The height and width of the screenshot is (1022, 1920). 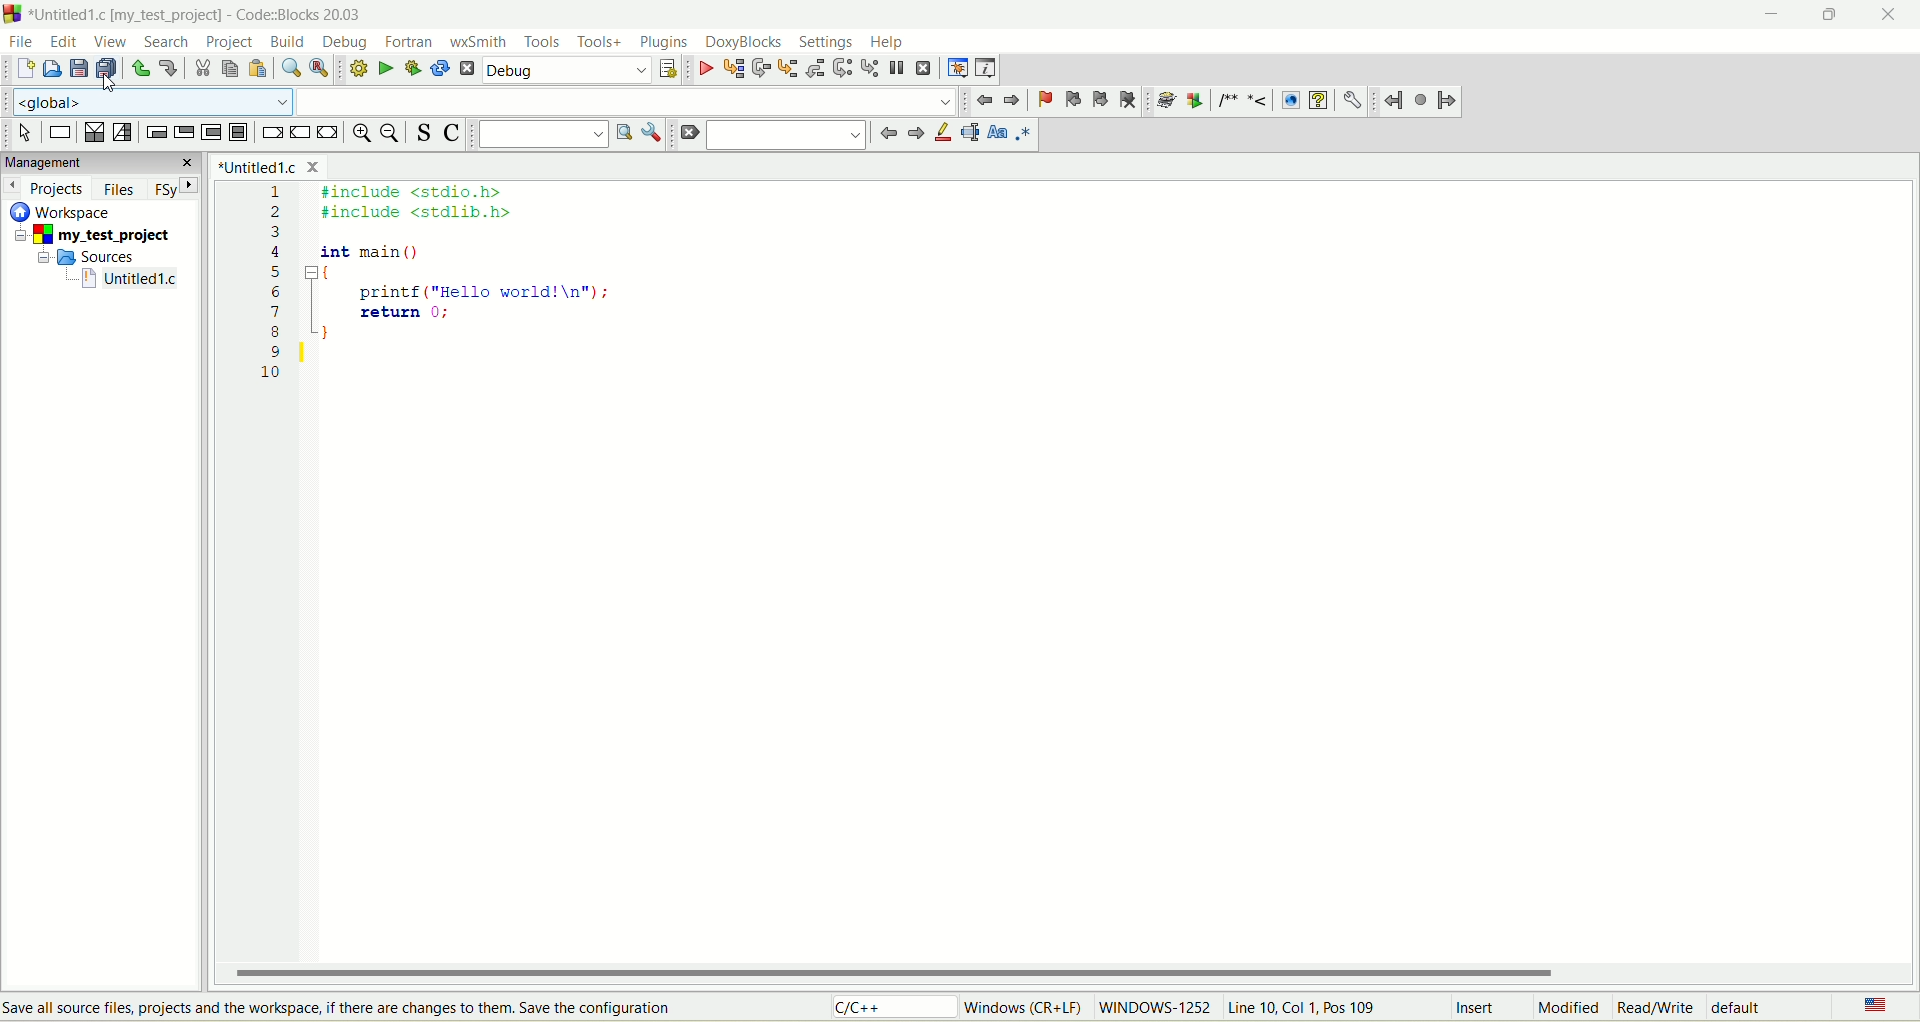 I want to click on *Untitled1.c [my_test_project] - Code::Blocks 20.03, so click(x=200, y=15).